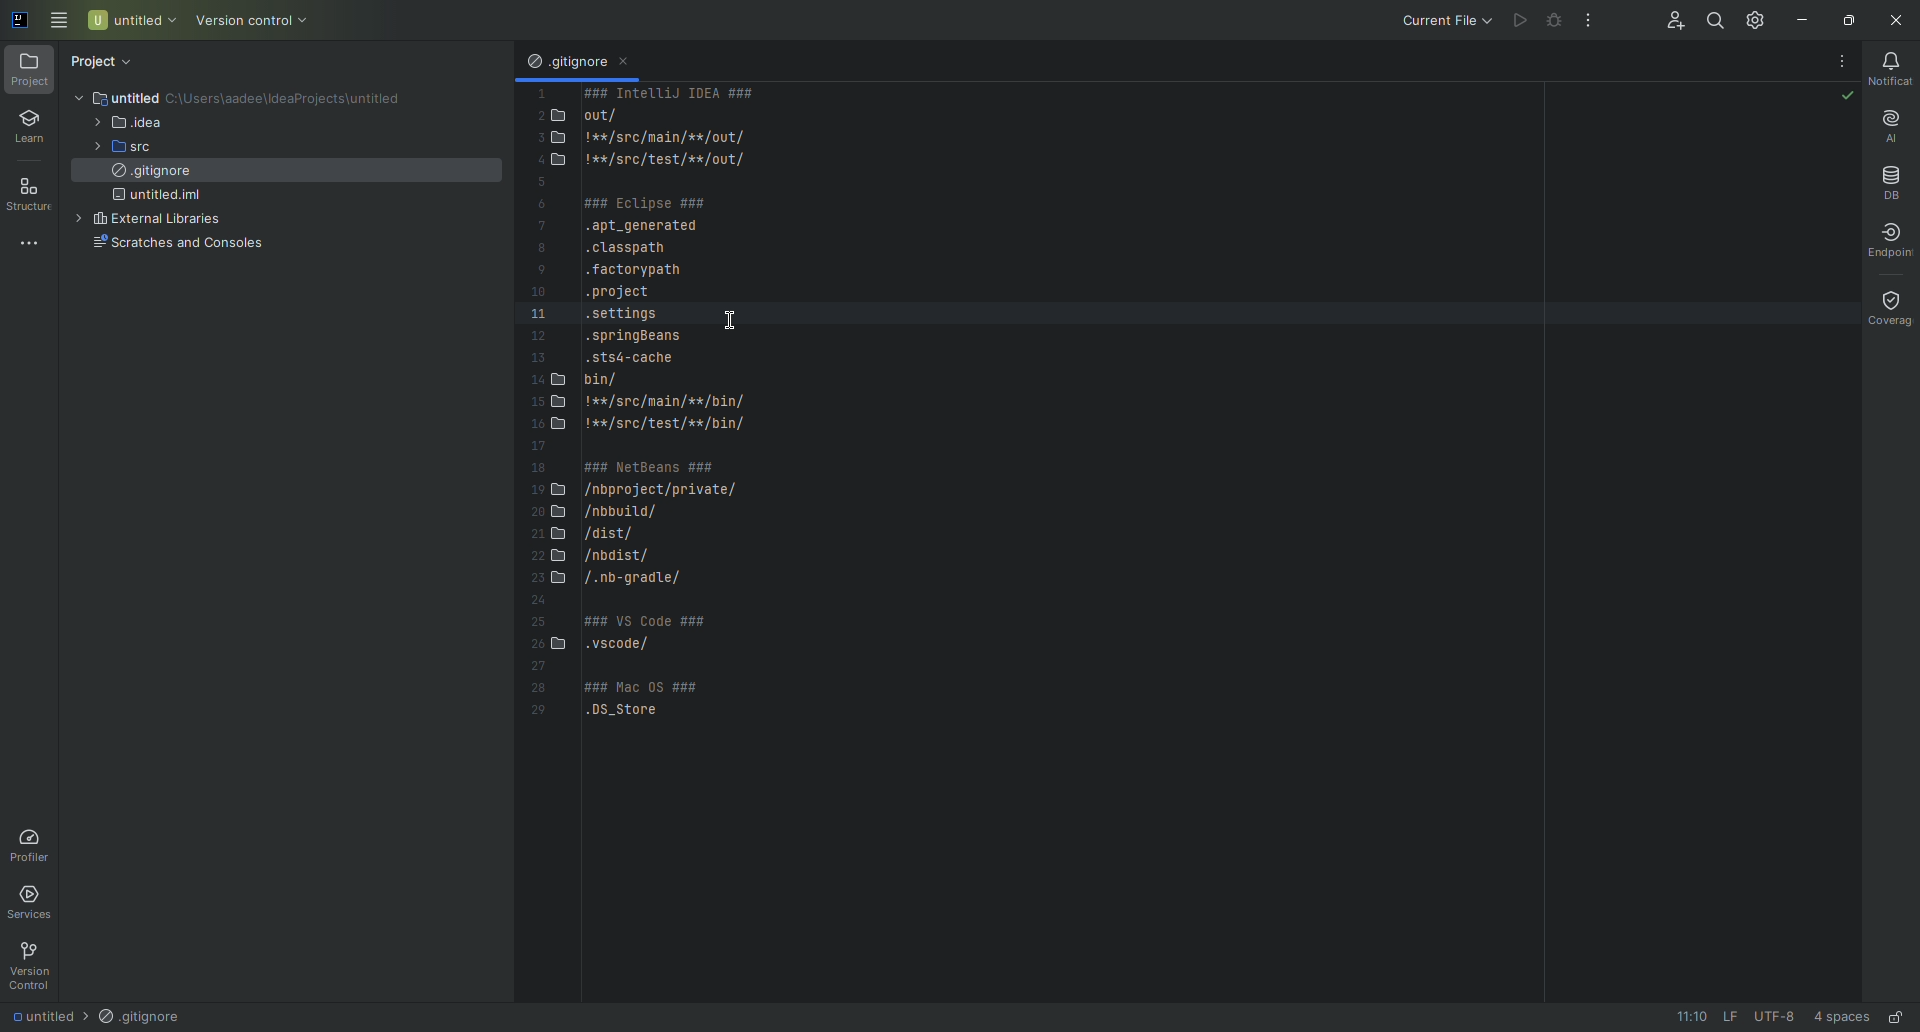 The height and width of the screenshot is (1032, 1920). I want to click on .gitgmore, so click(565, 63).